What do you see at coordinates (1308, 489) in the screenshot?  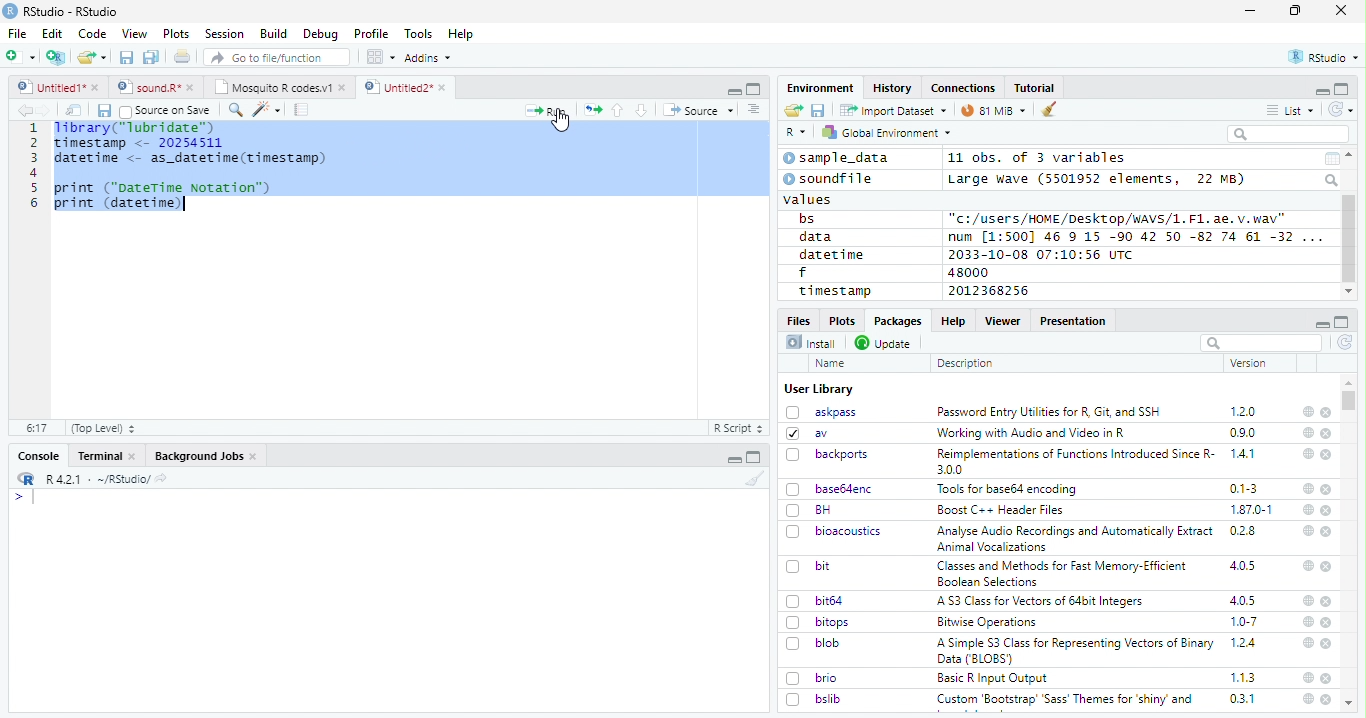 I see `help` at bounding box center [1308, 489].